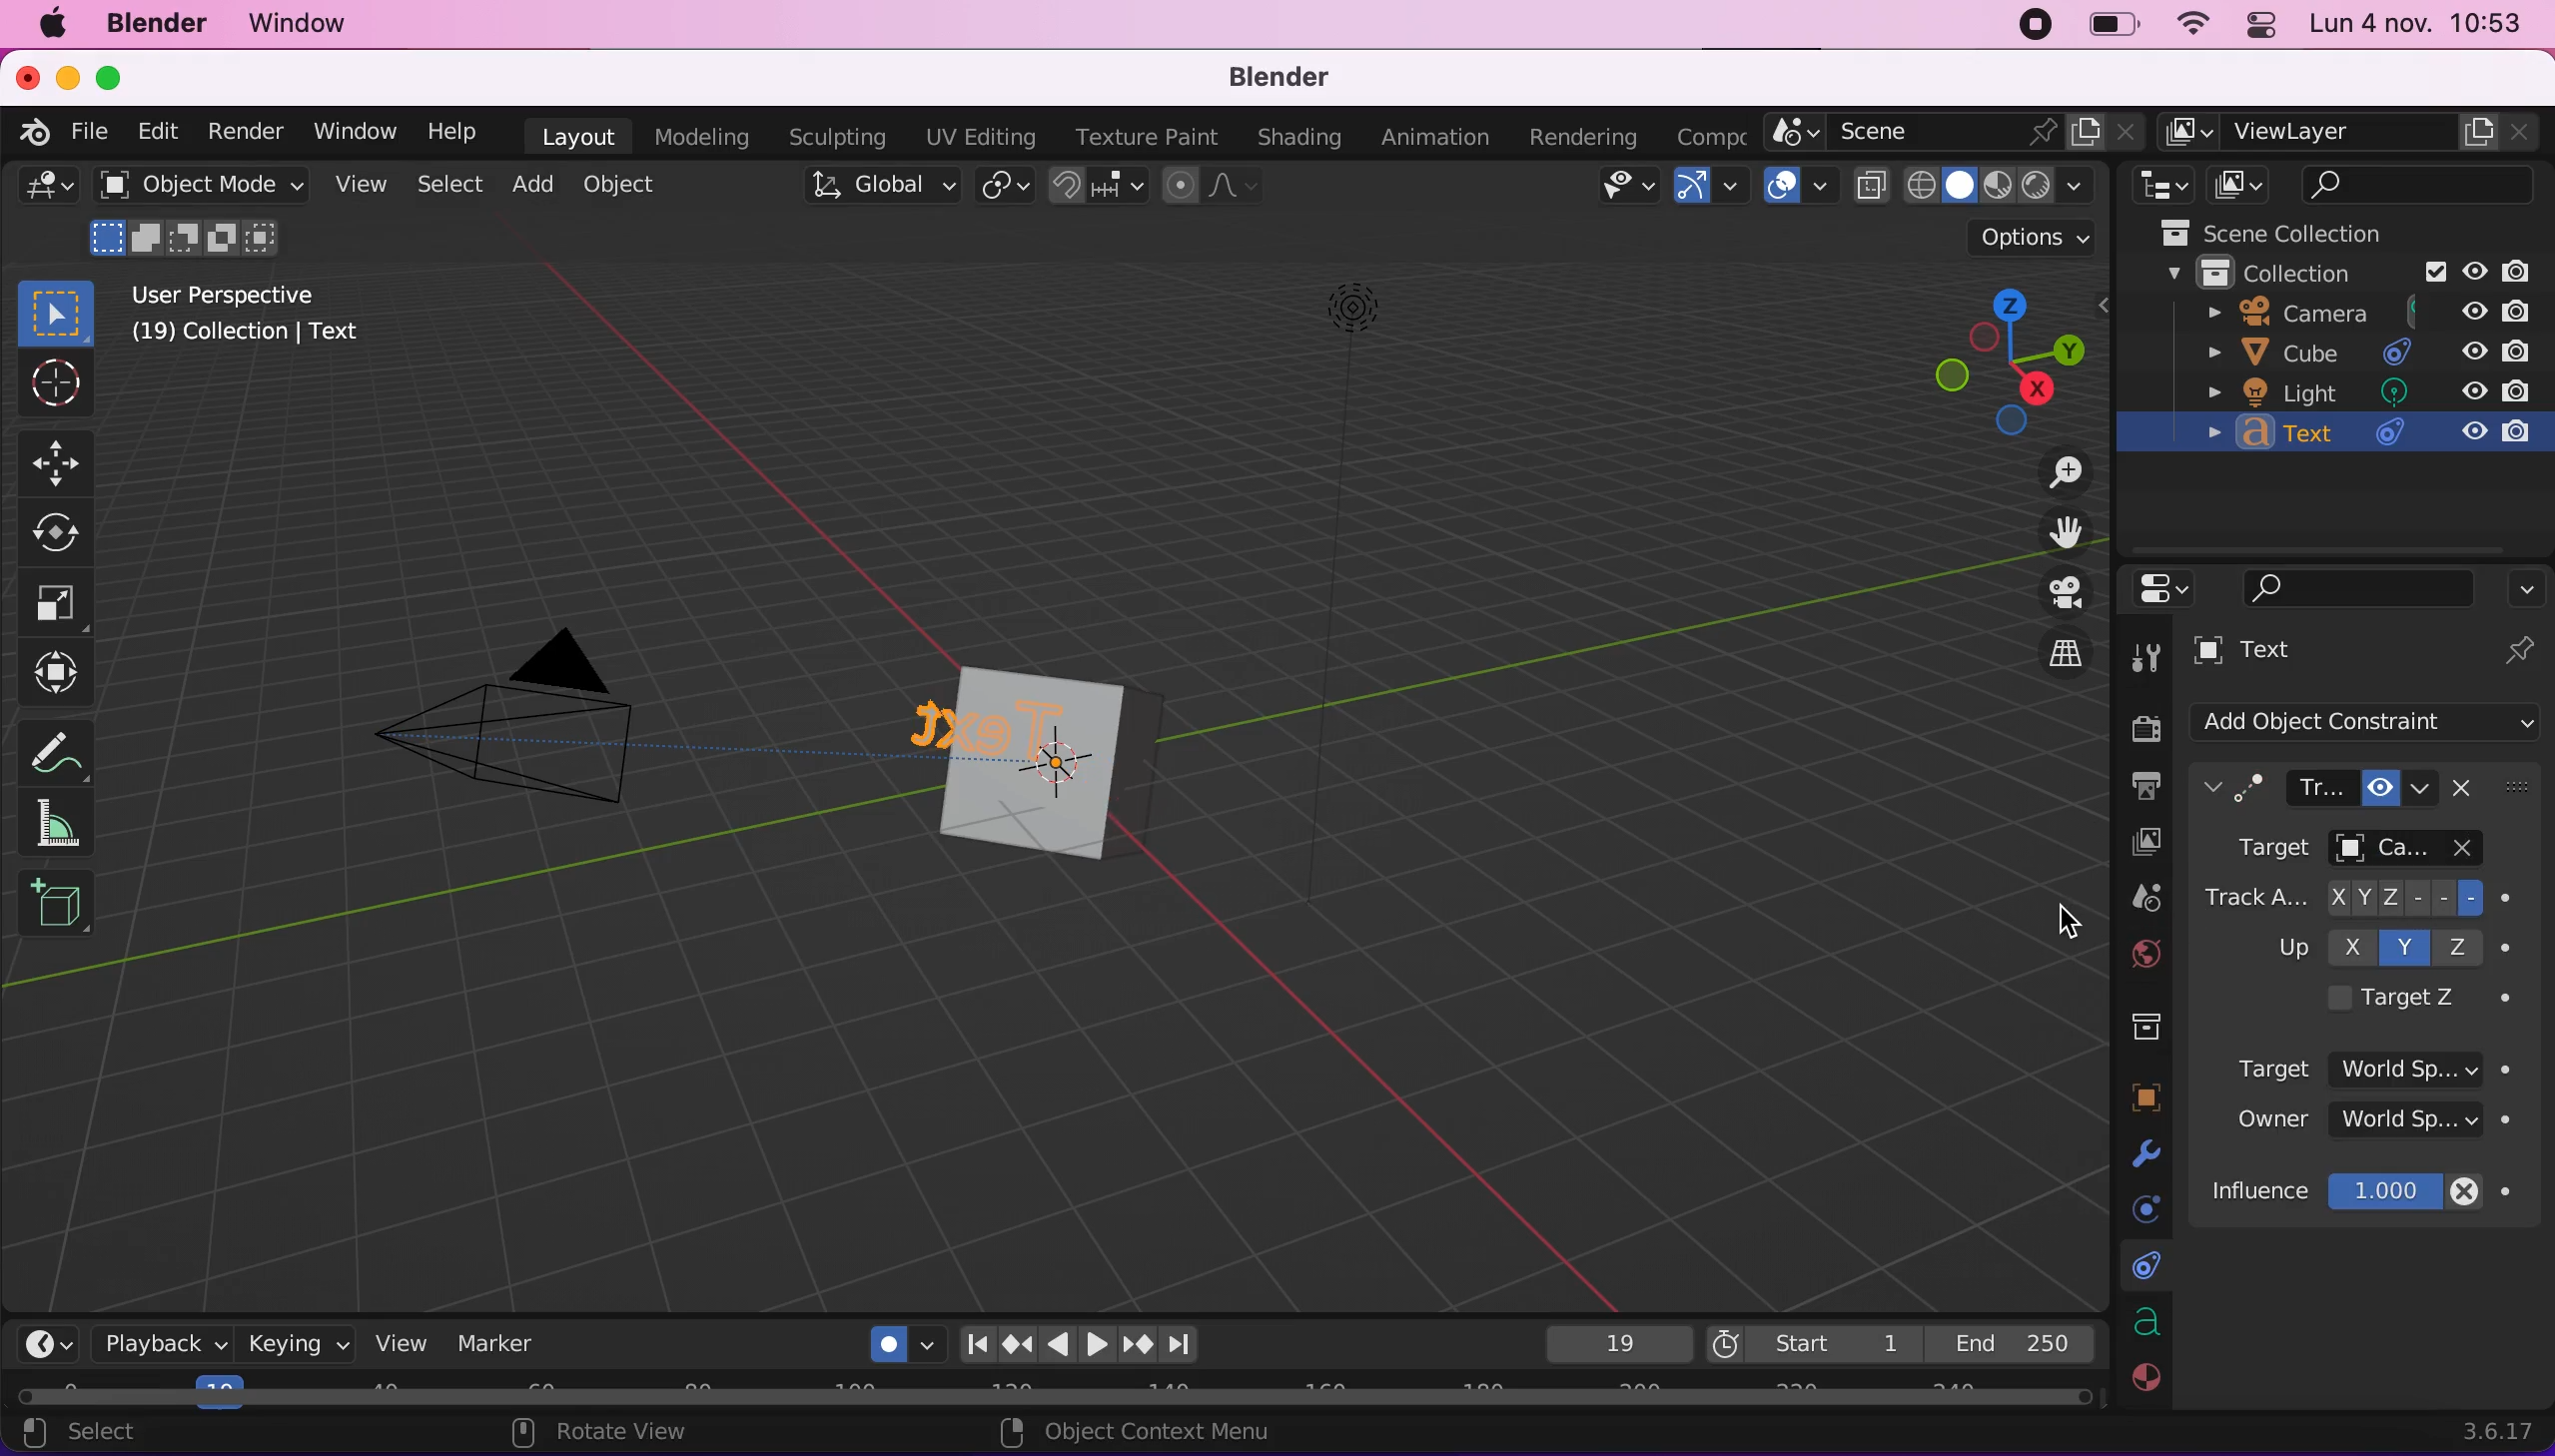  I want to click on proportional editing objects, so click(1210, 188).